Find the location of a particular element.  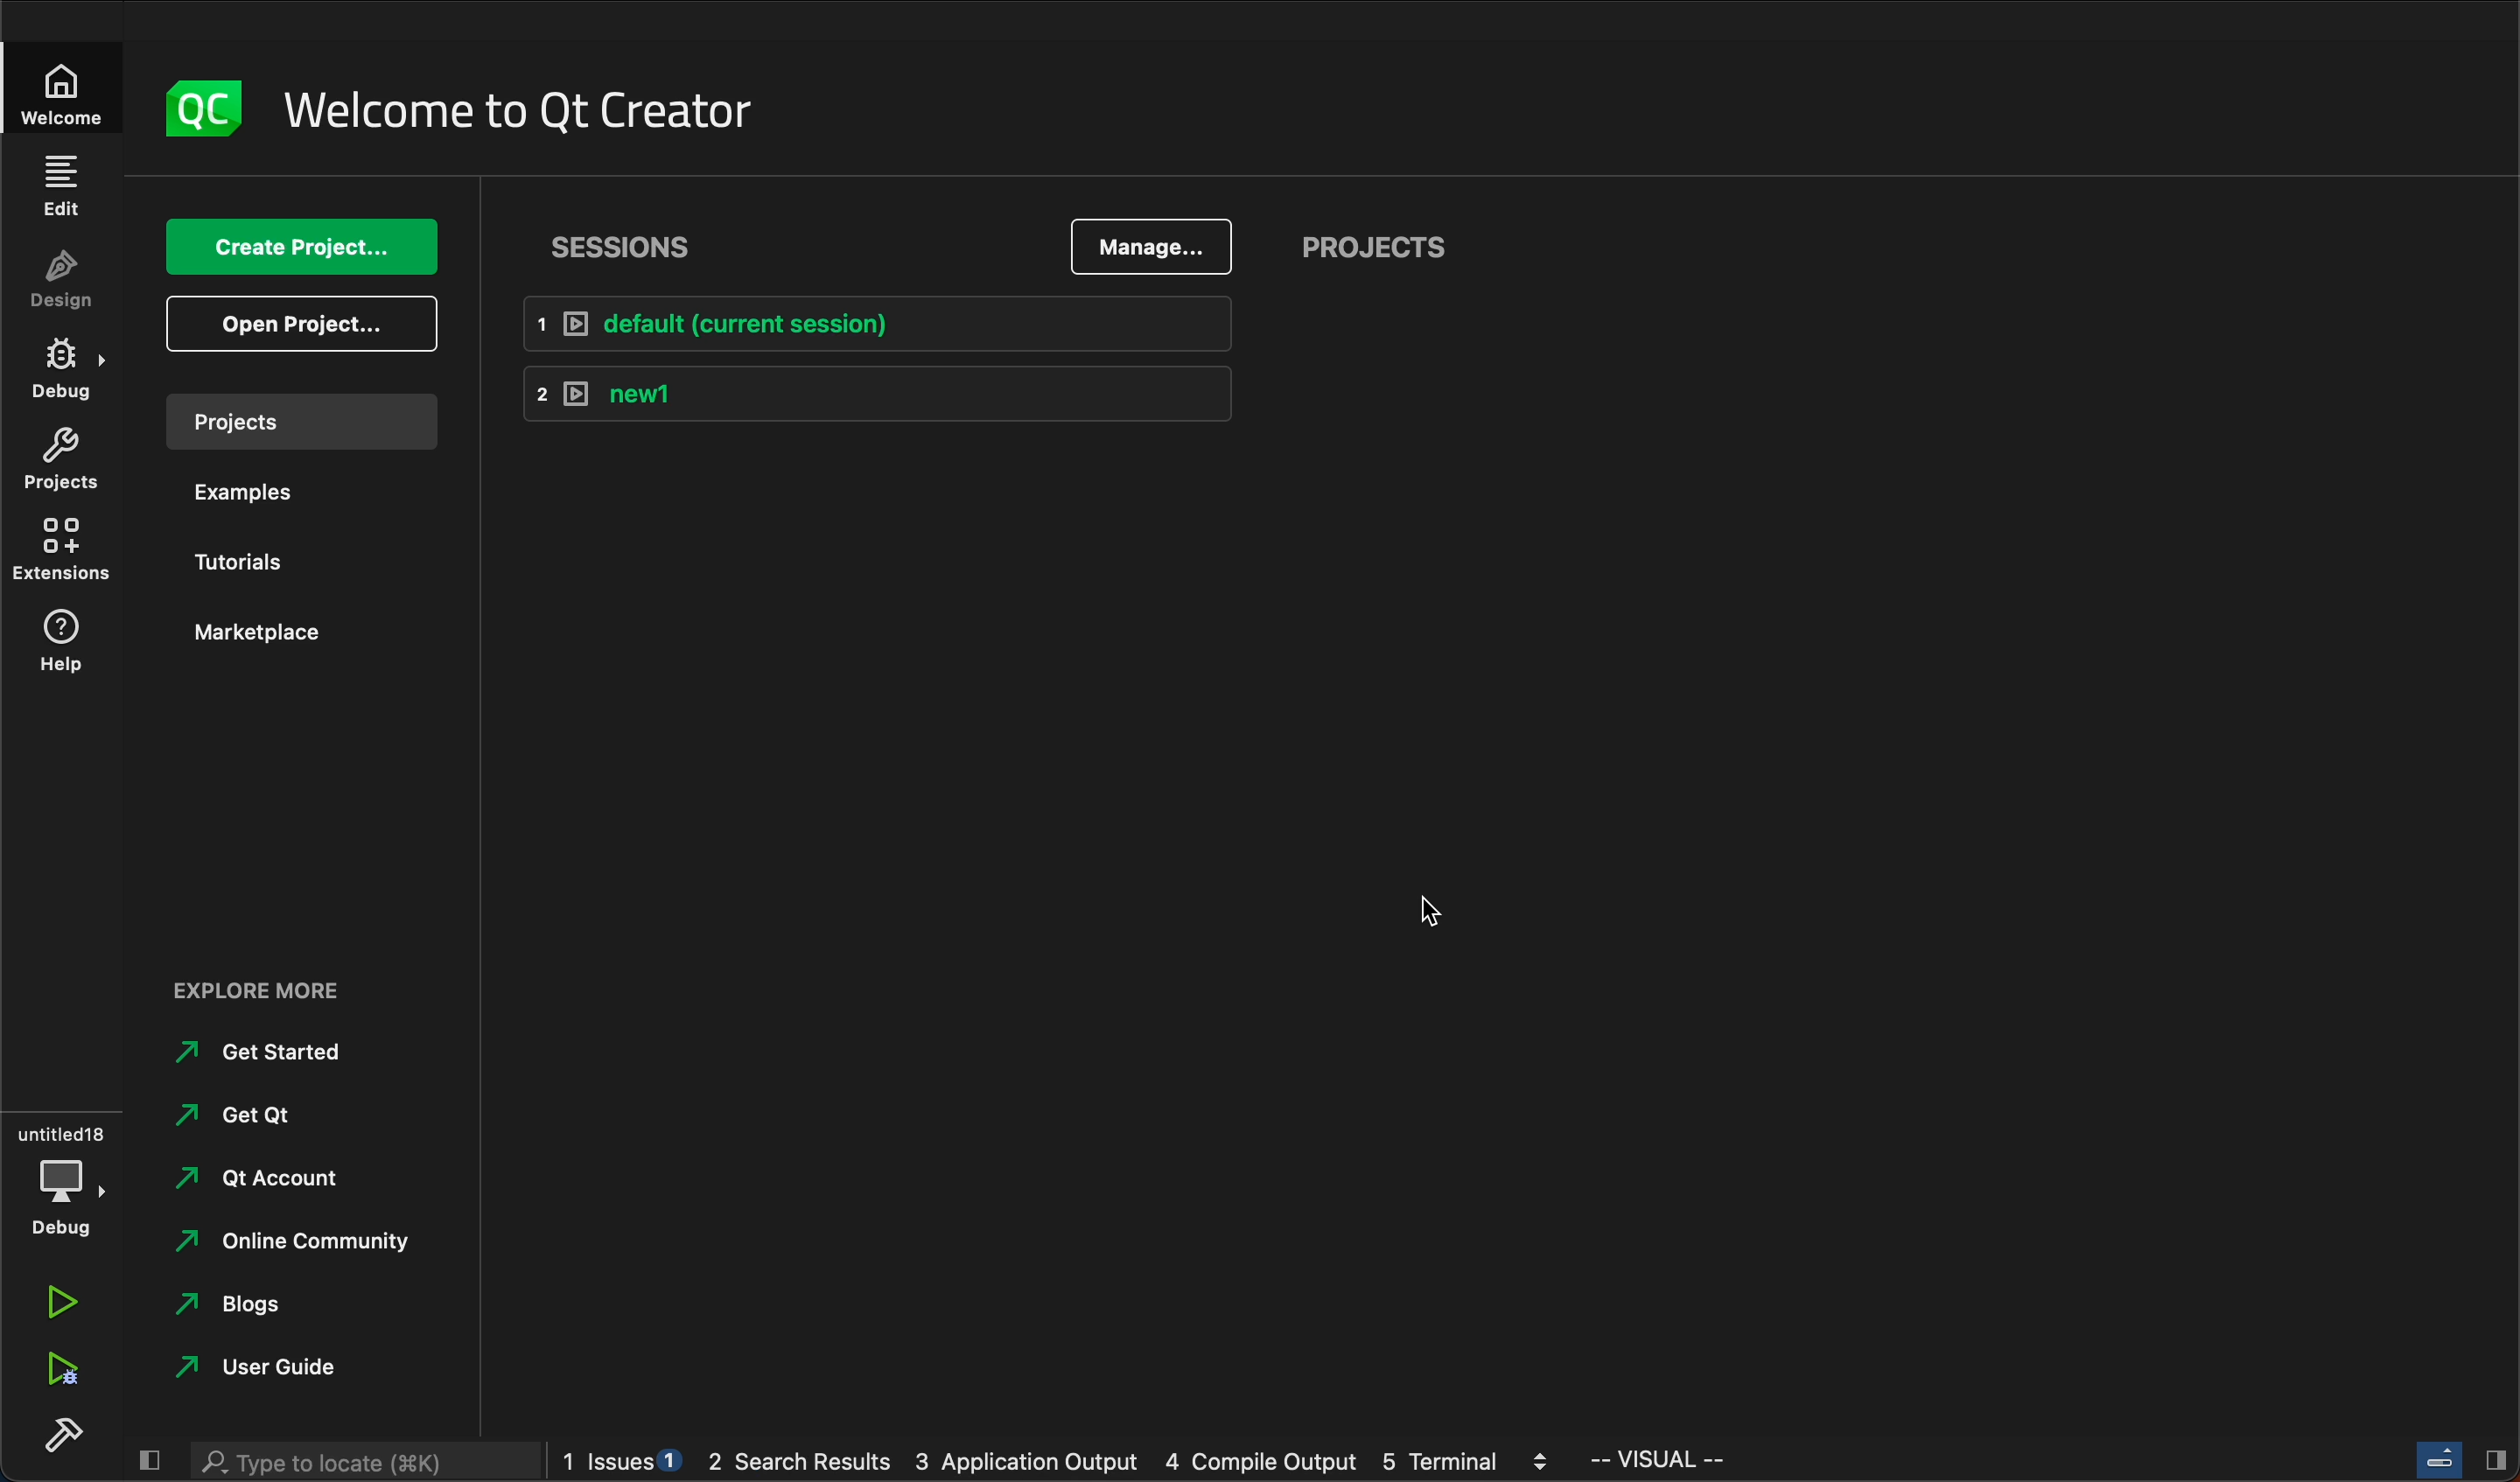

logo is located at coordinates (210, 105).